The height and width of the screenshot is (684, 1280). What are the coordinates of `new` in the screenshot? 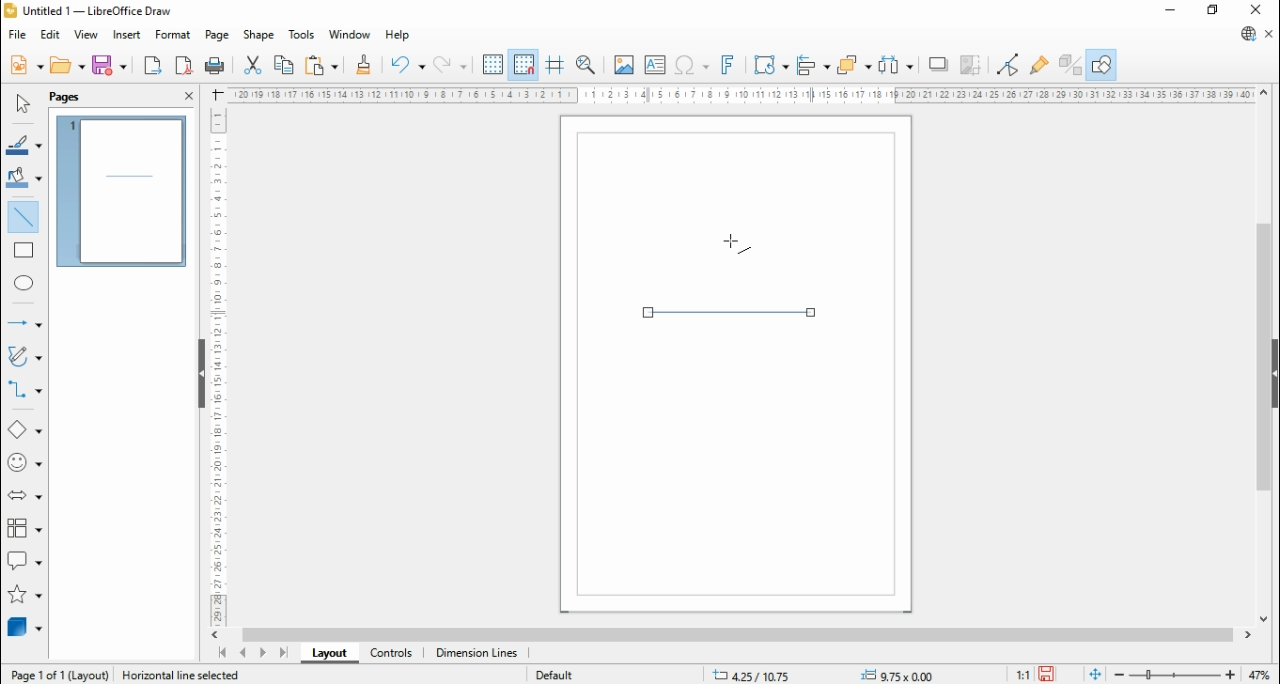 It's located at (25, 66).